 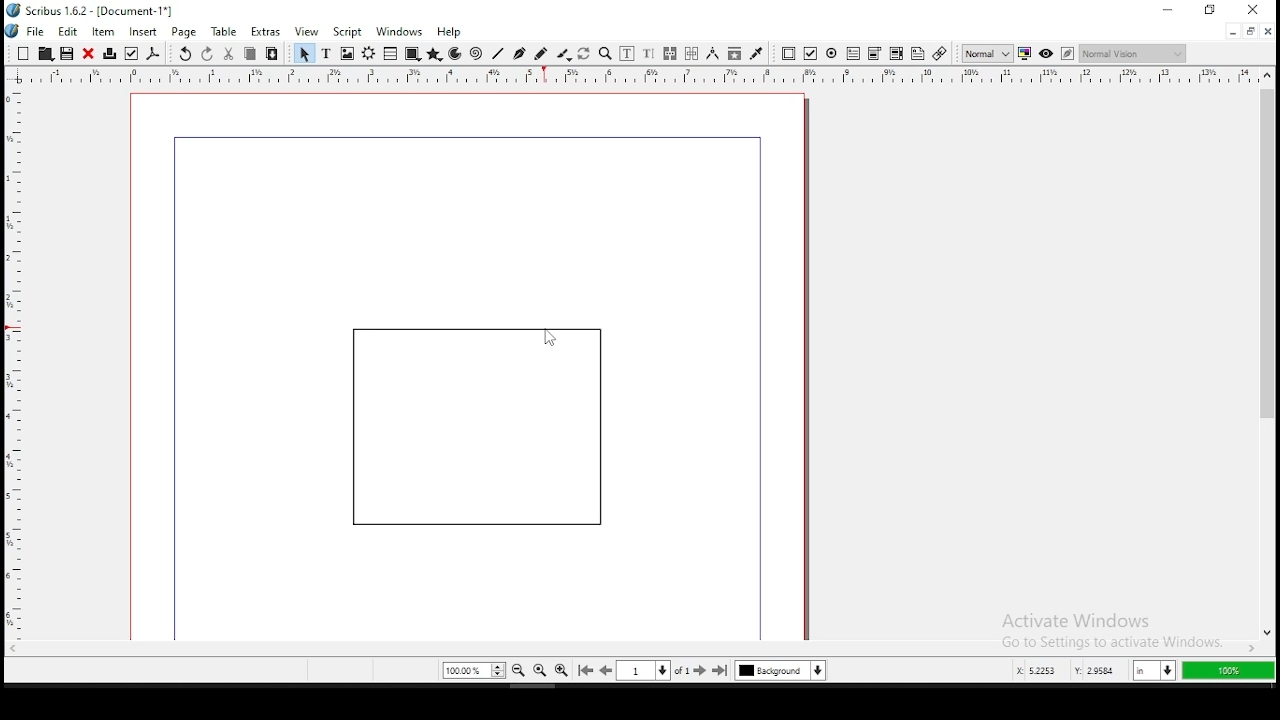 What do you see at coordinates (26, 30) in the screenshot?
I see `file` at bounding box center [26, 30].